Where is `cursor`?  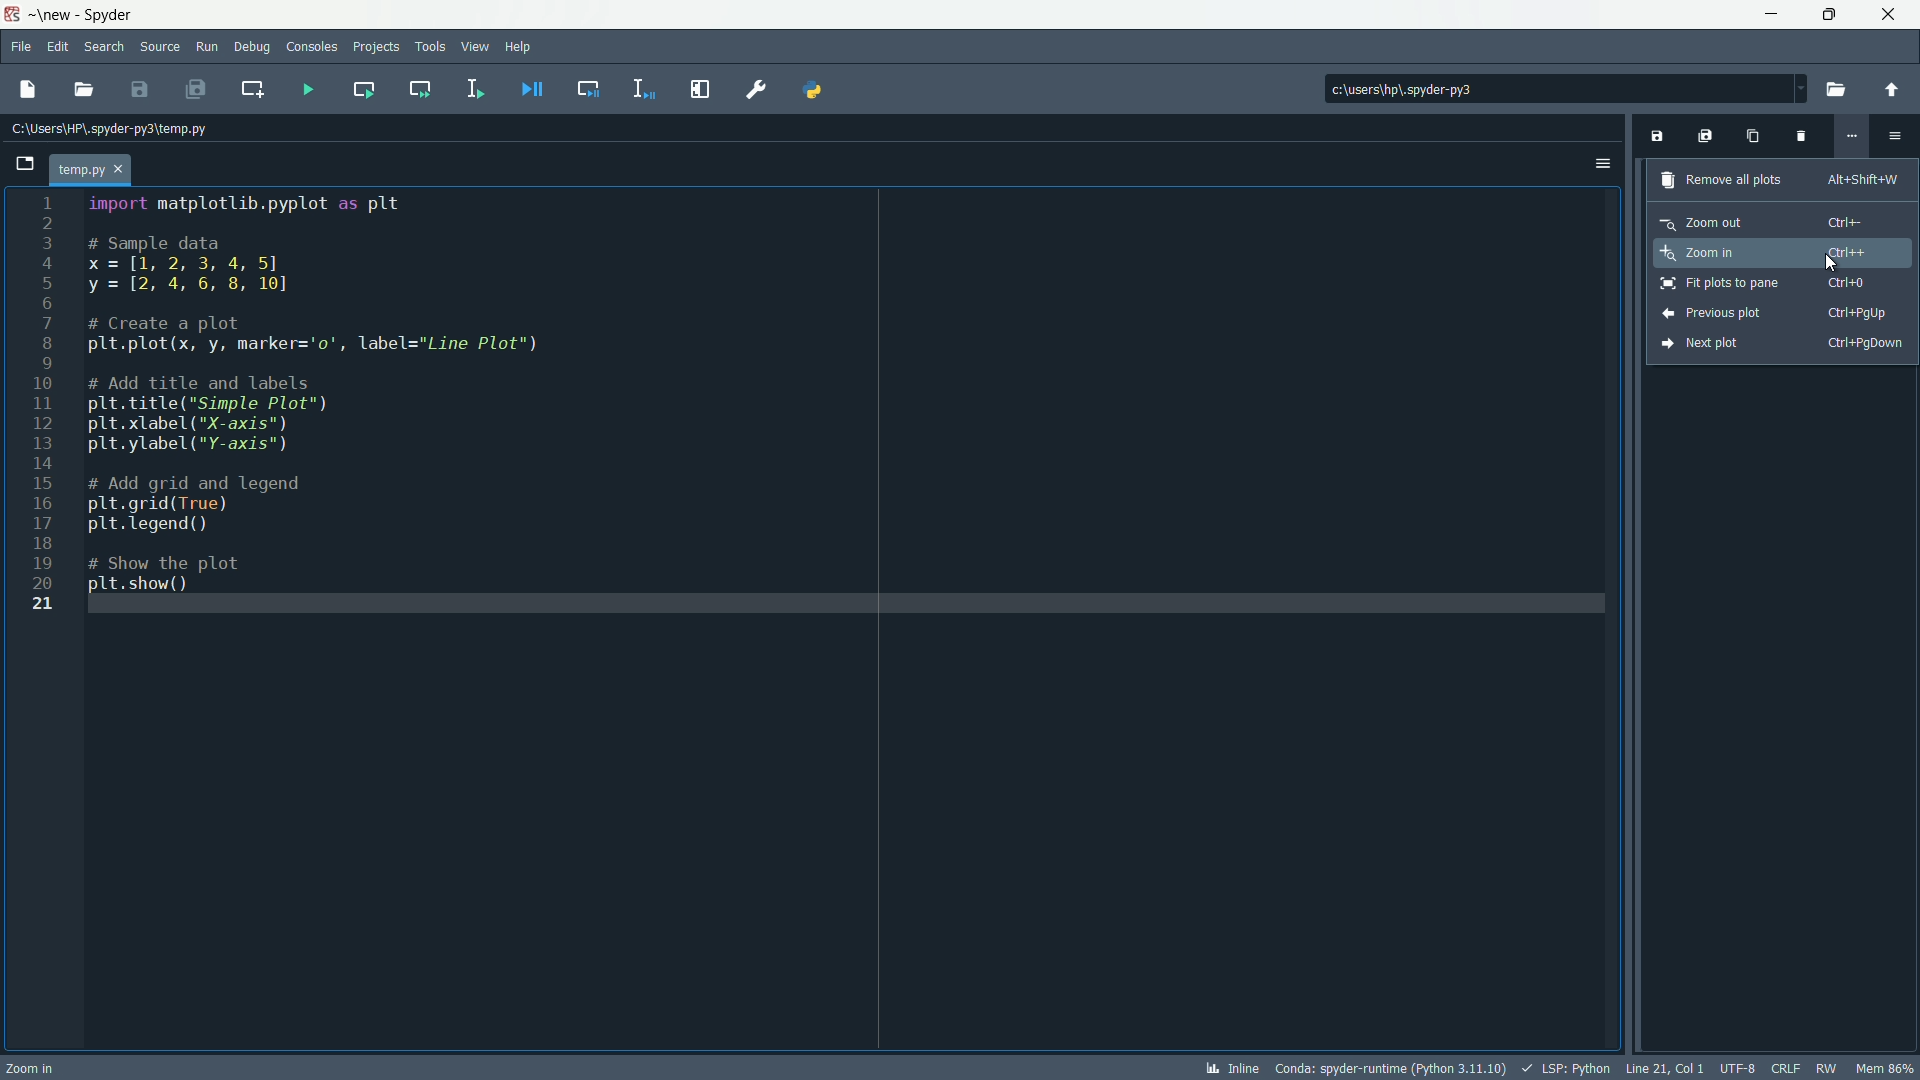 cursor is located at coordinates (1833, 264).